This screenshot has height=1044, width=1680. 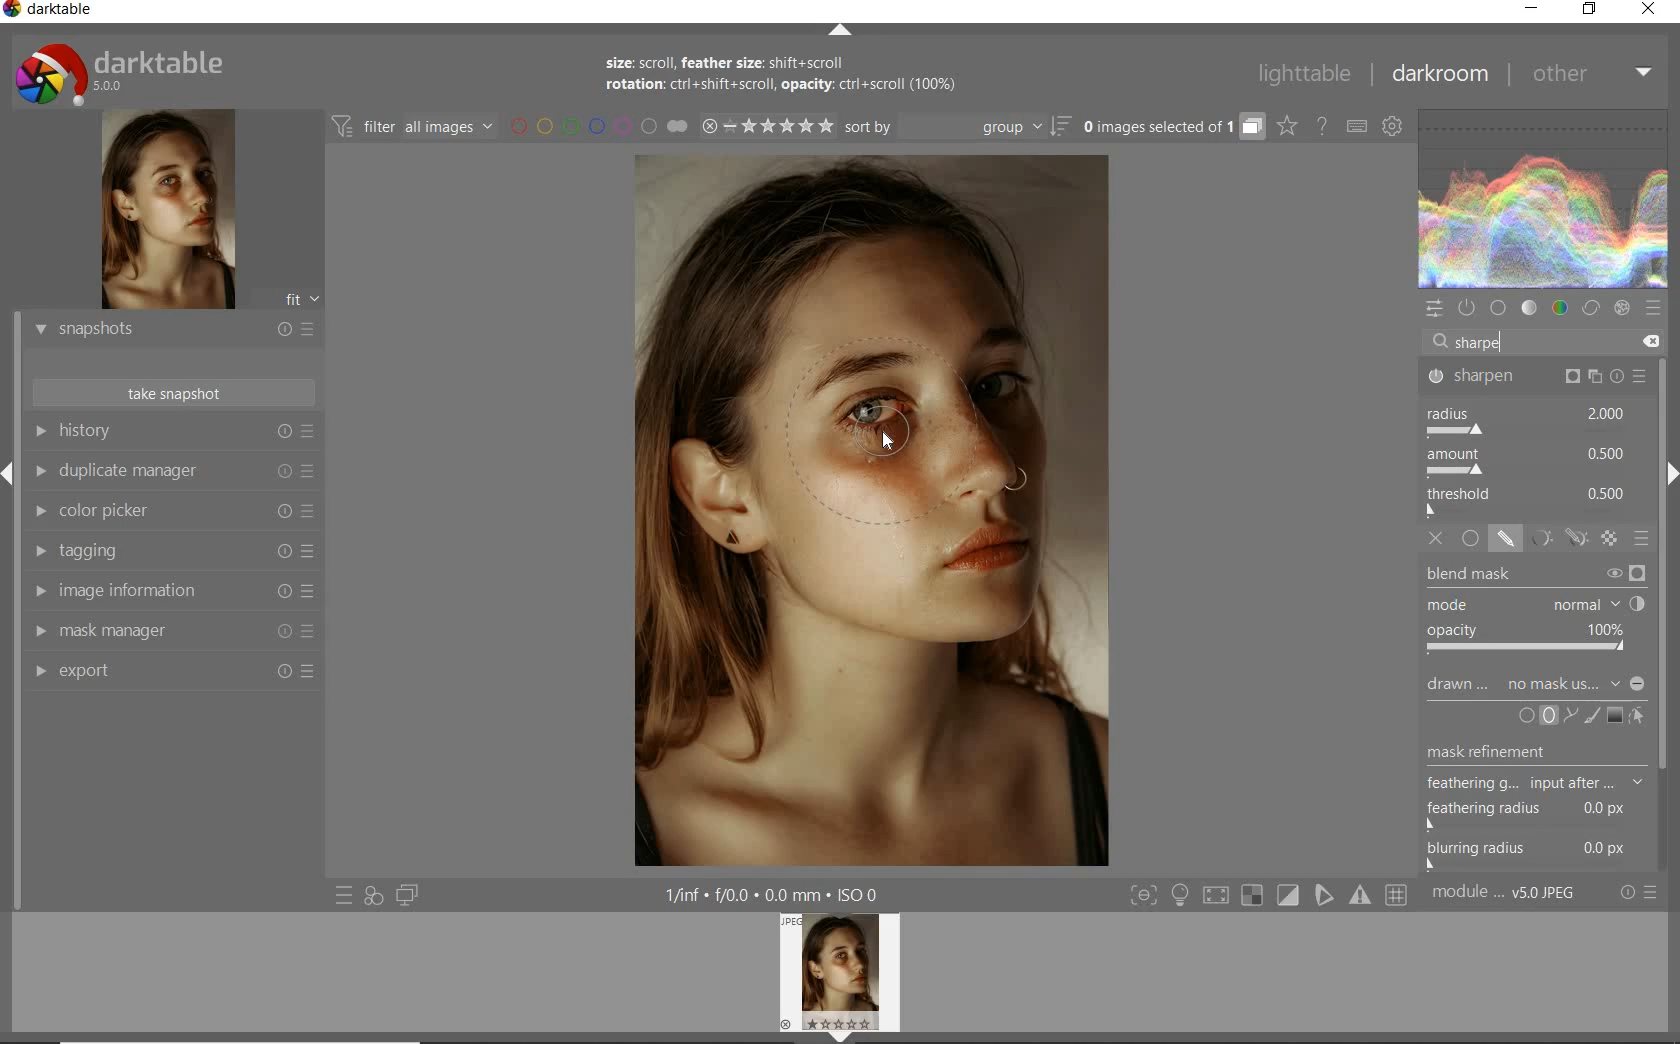 What do you see at coordinates (1541, 810) in the screenshot?
I see `FEATHERING RADIUS` at bounding box center [1541, 810].